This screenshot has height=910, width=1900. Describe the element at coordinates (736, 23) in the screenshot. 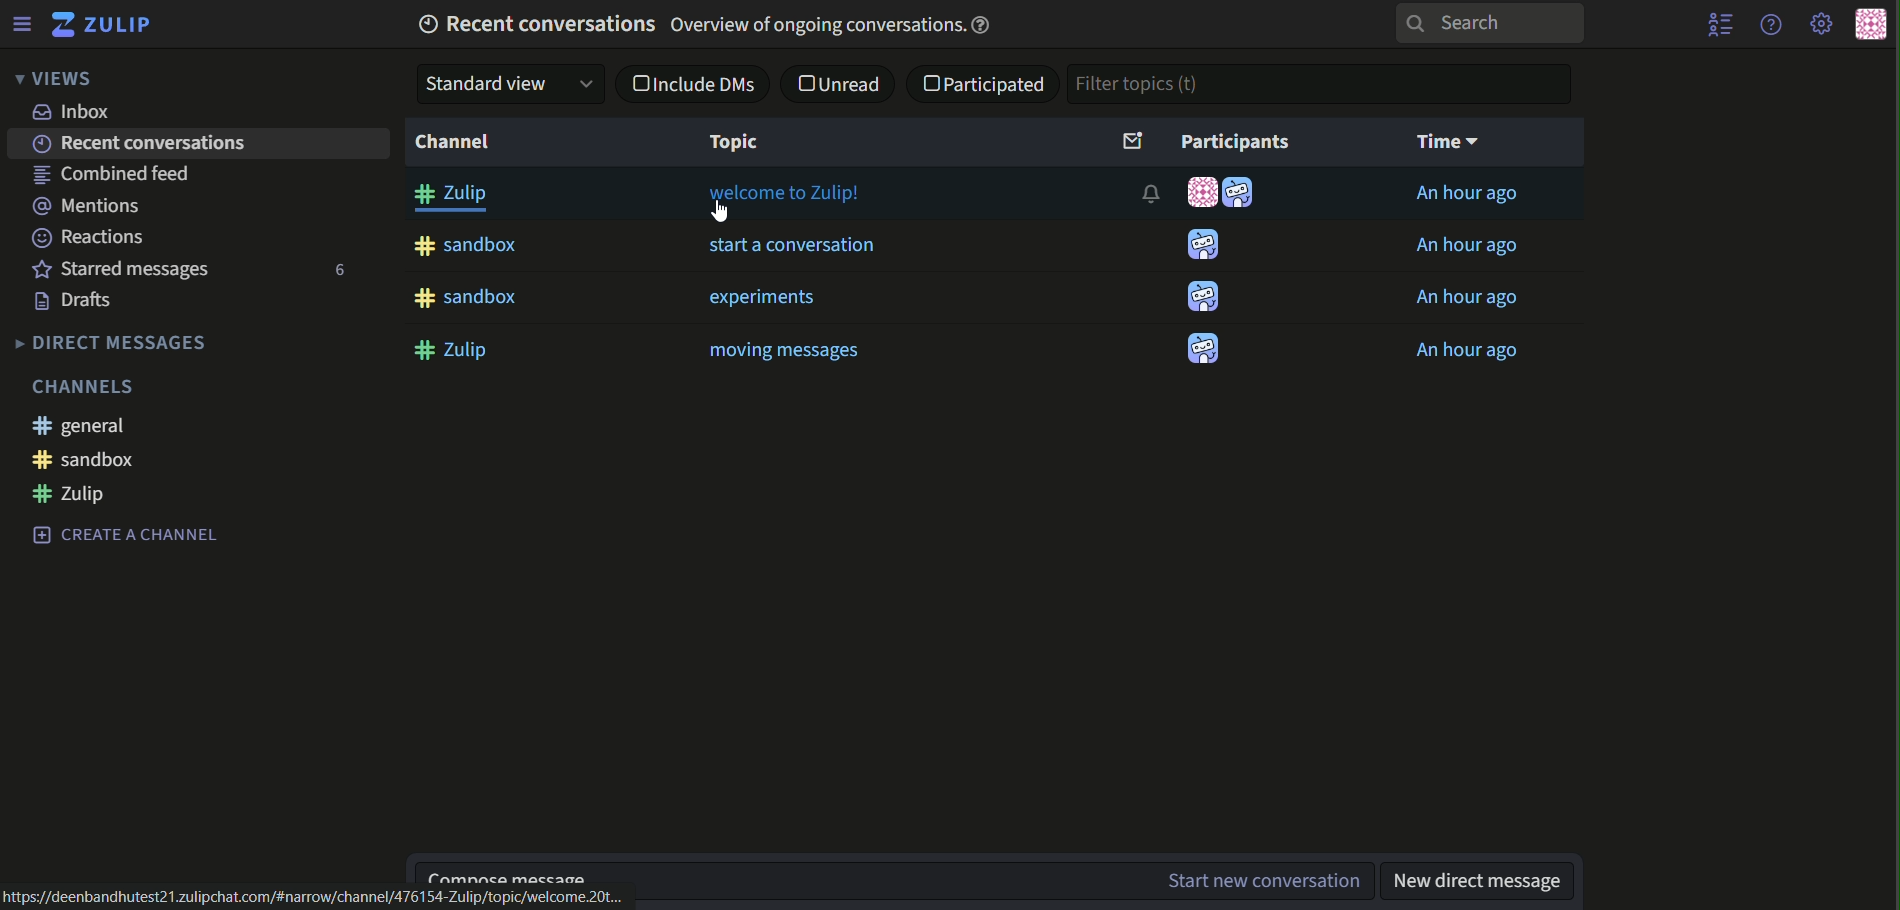

I see `text` at that location.